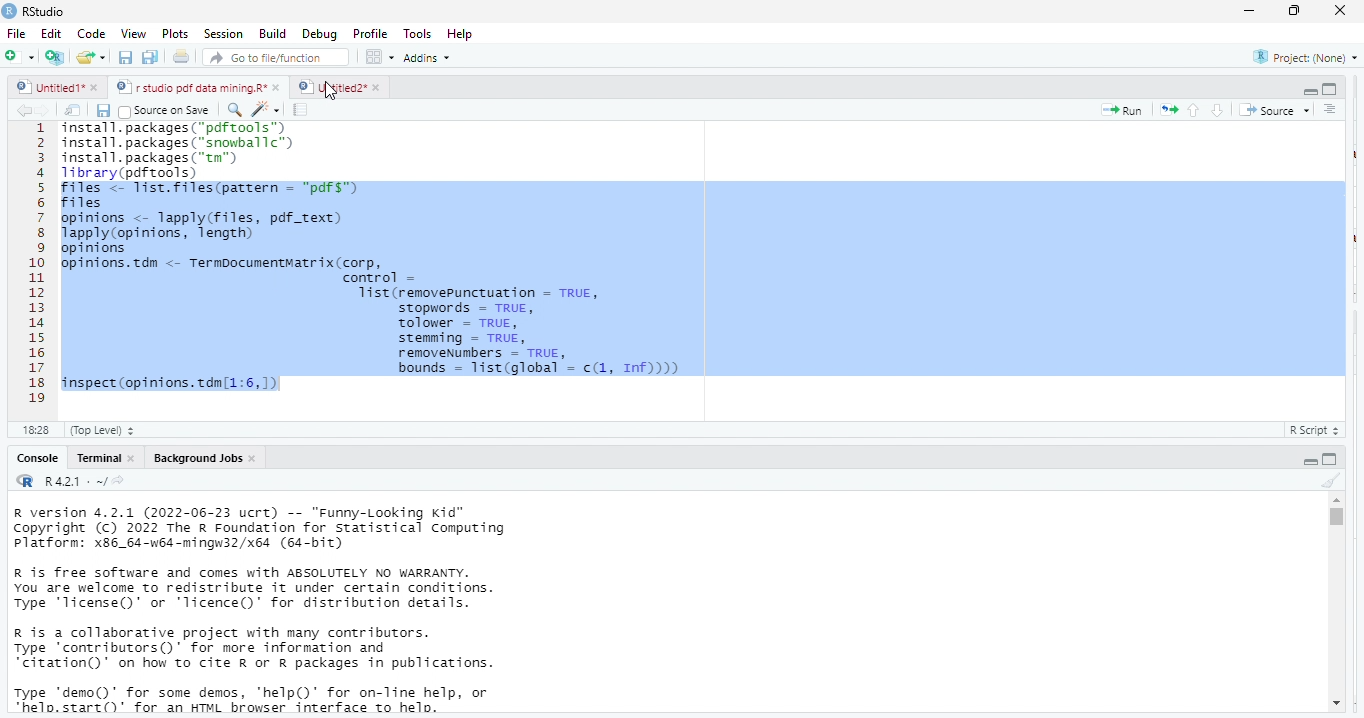  I want to click on plots, so click(175, 34).